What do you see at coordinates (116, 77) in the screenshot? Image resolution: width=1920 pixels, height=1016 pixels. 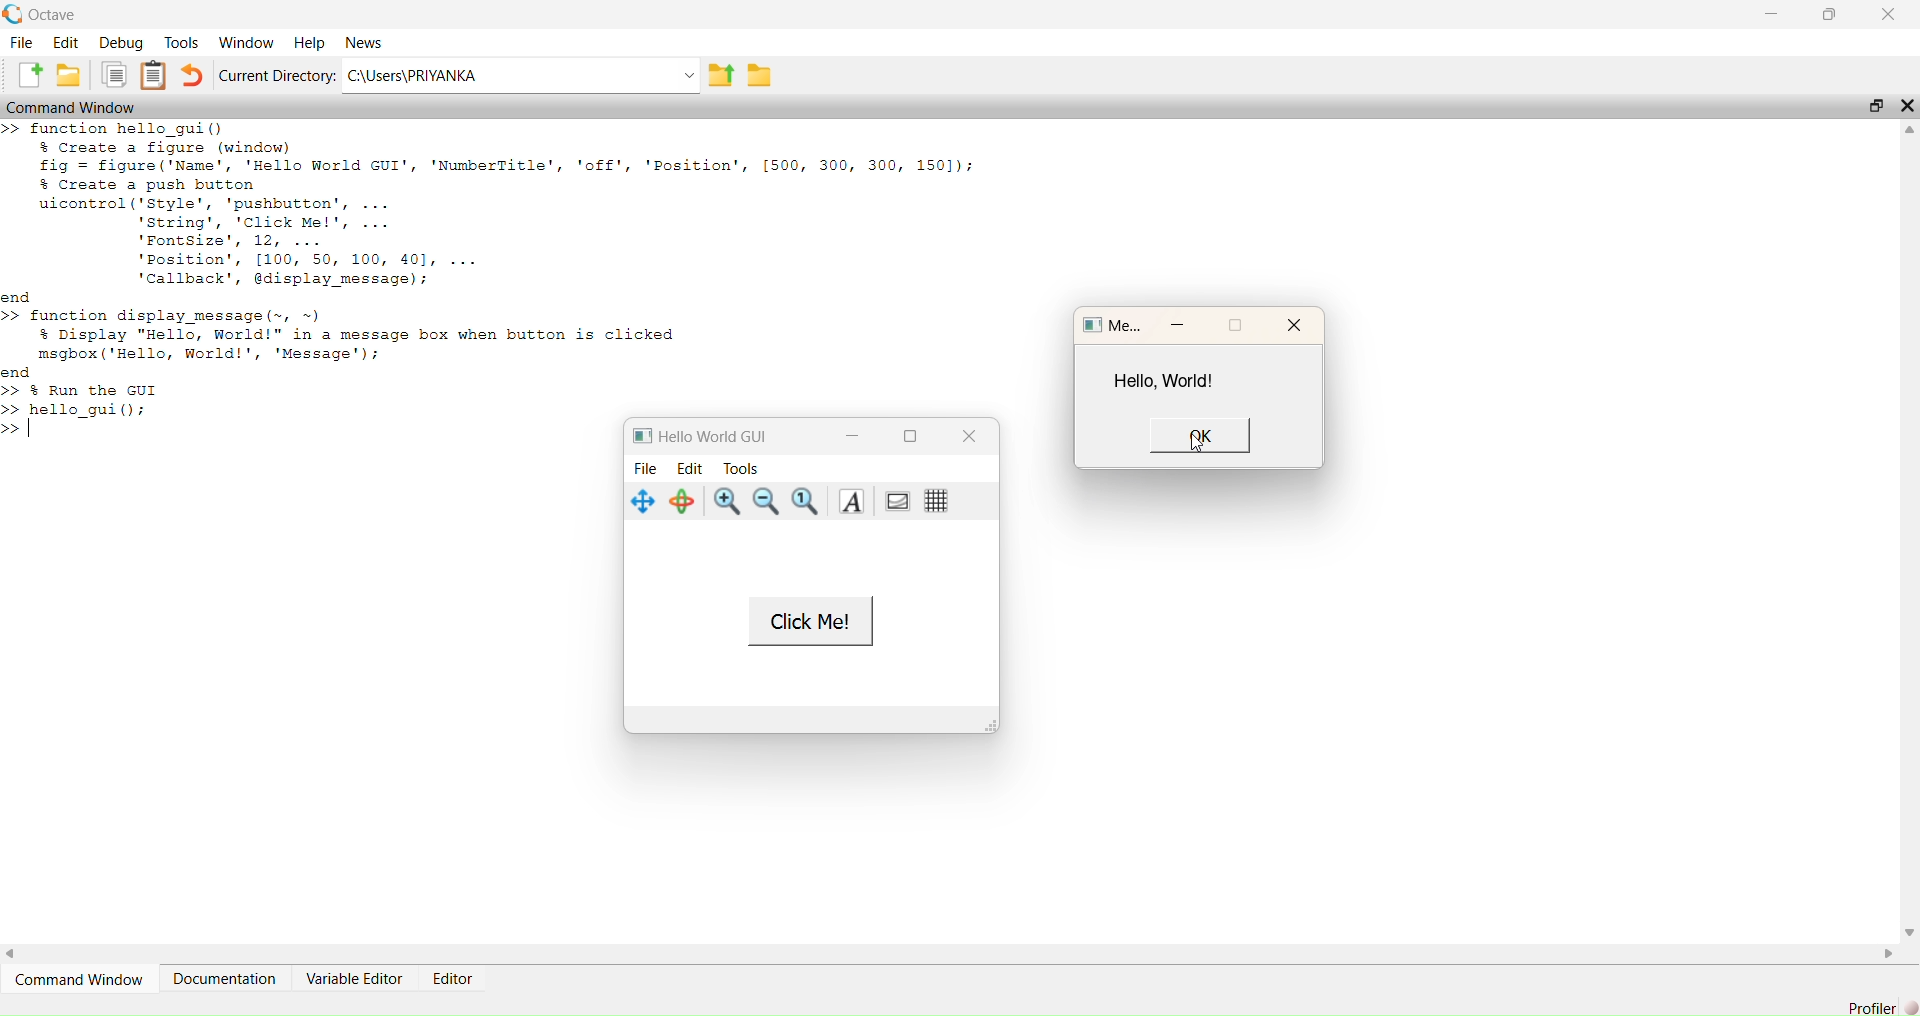 I see `copy` at bounding box center [116, 77].